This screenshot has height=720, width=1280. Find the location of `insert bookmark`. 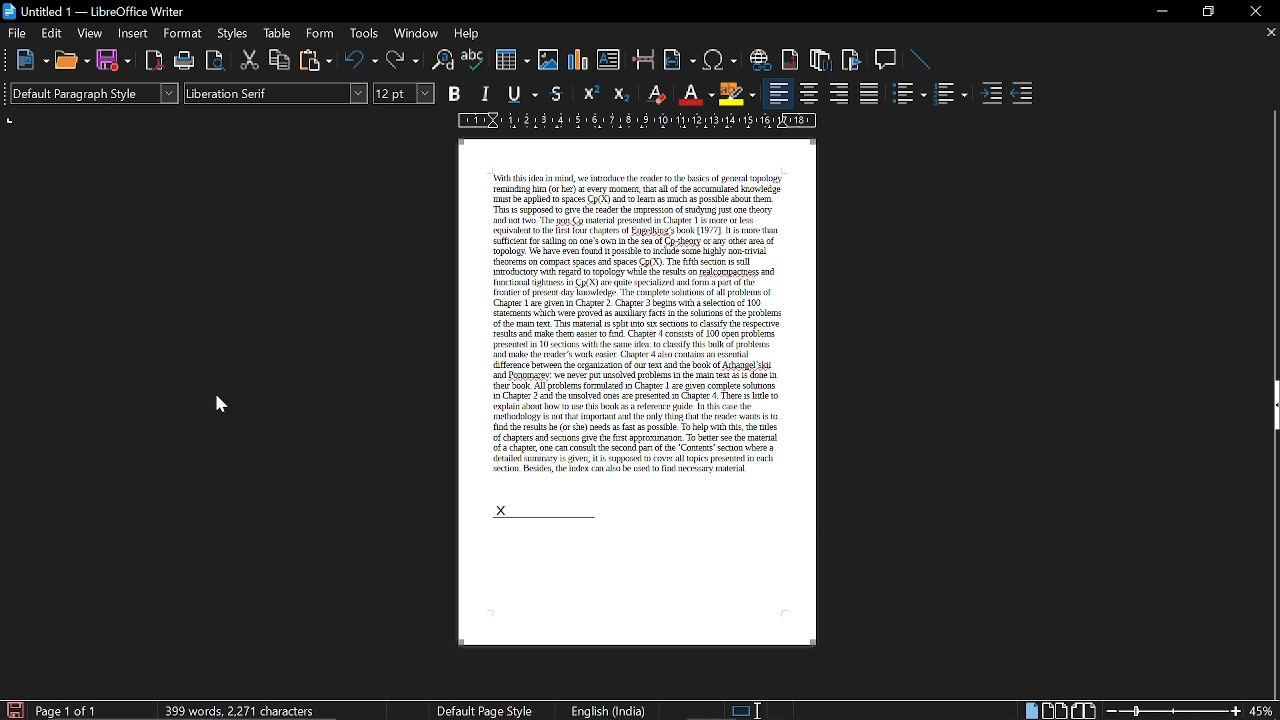

insert bookmark is located at coordinates (853, 59).